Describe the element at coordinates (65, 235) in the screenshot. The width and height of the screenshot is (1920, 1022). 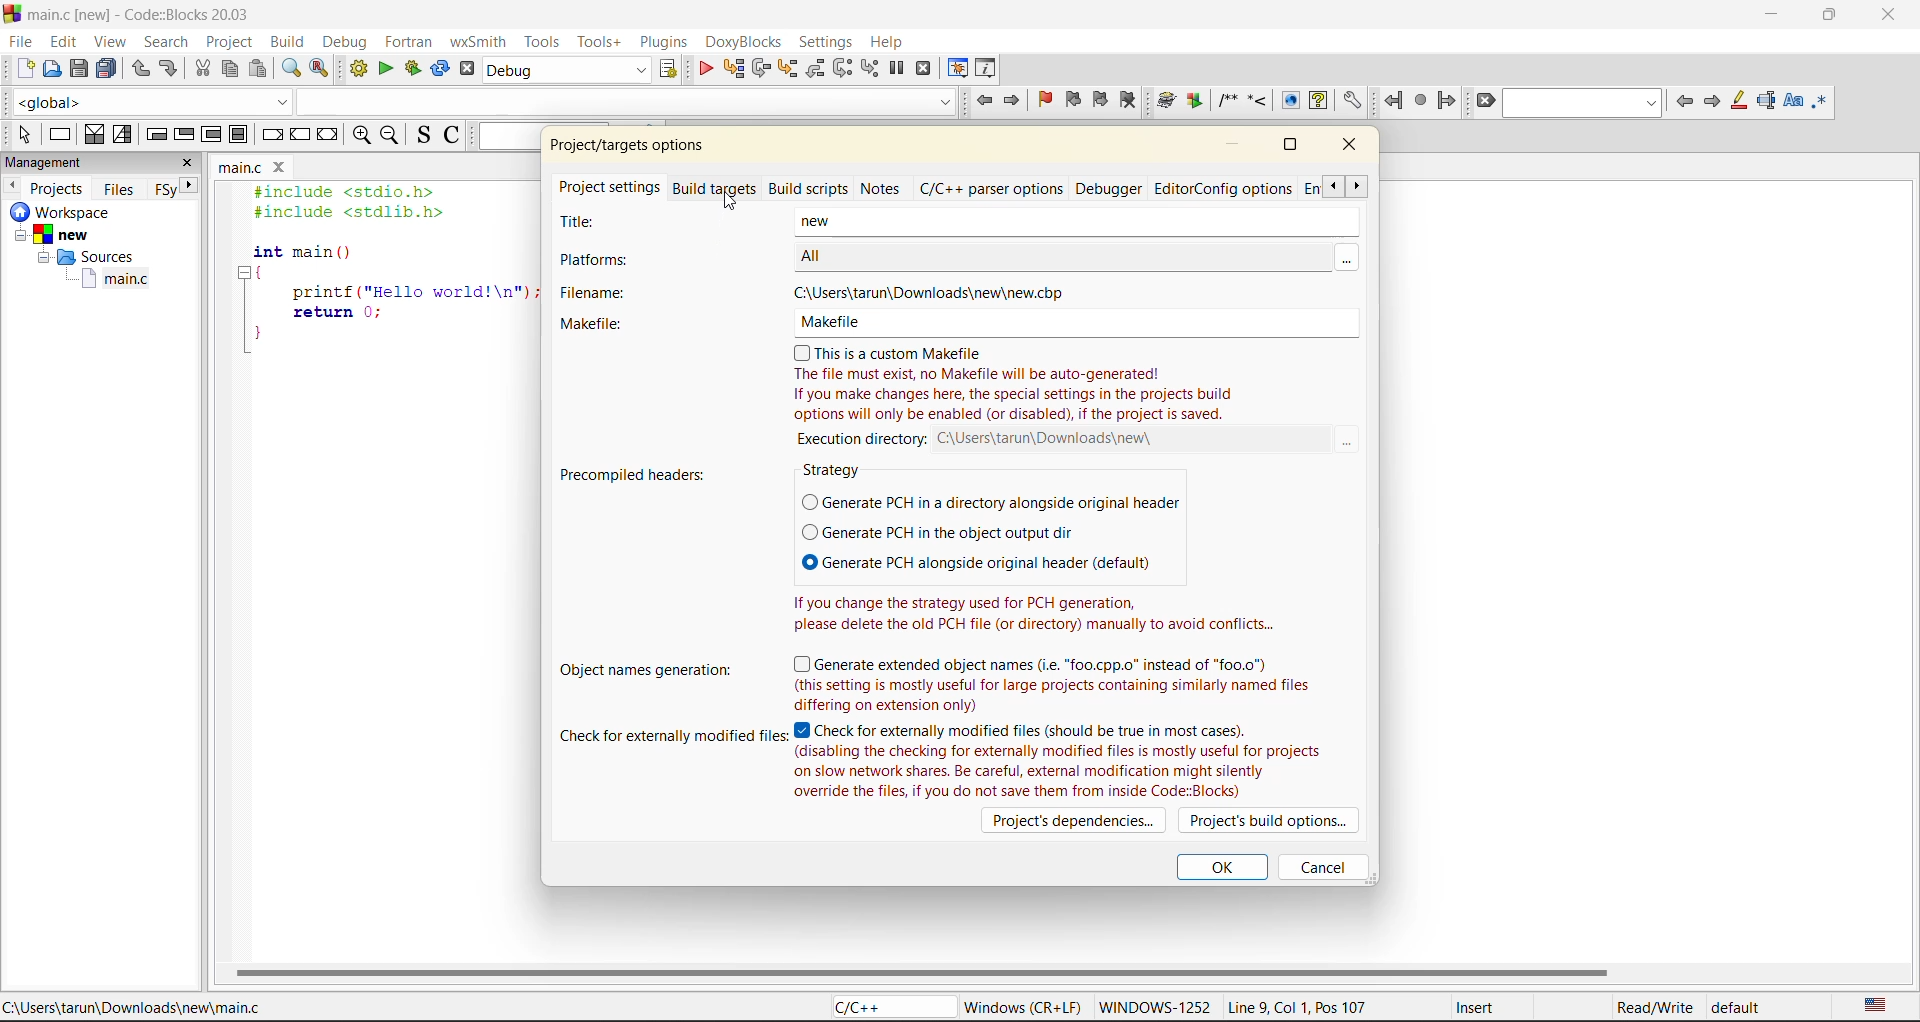
I see `New` at that location.